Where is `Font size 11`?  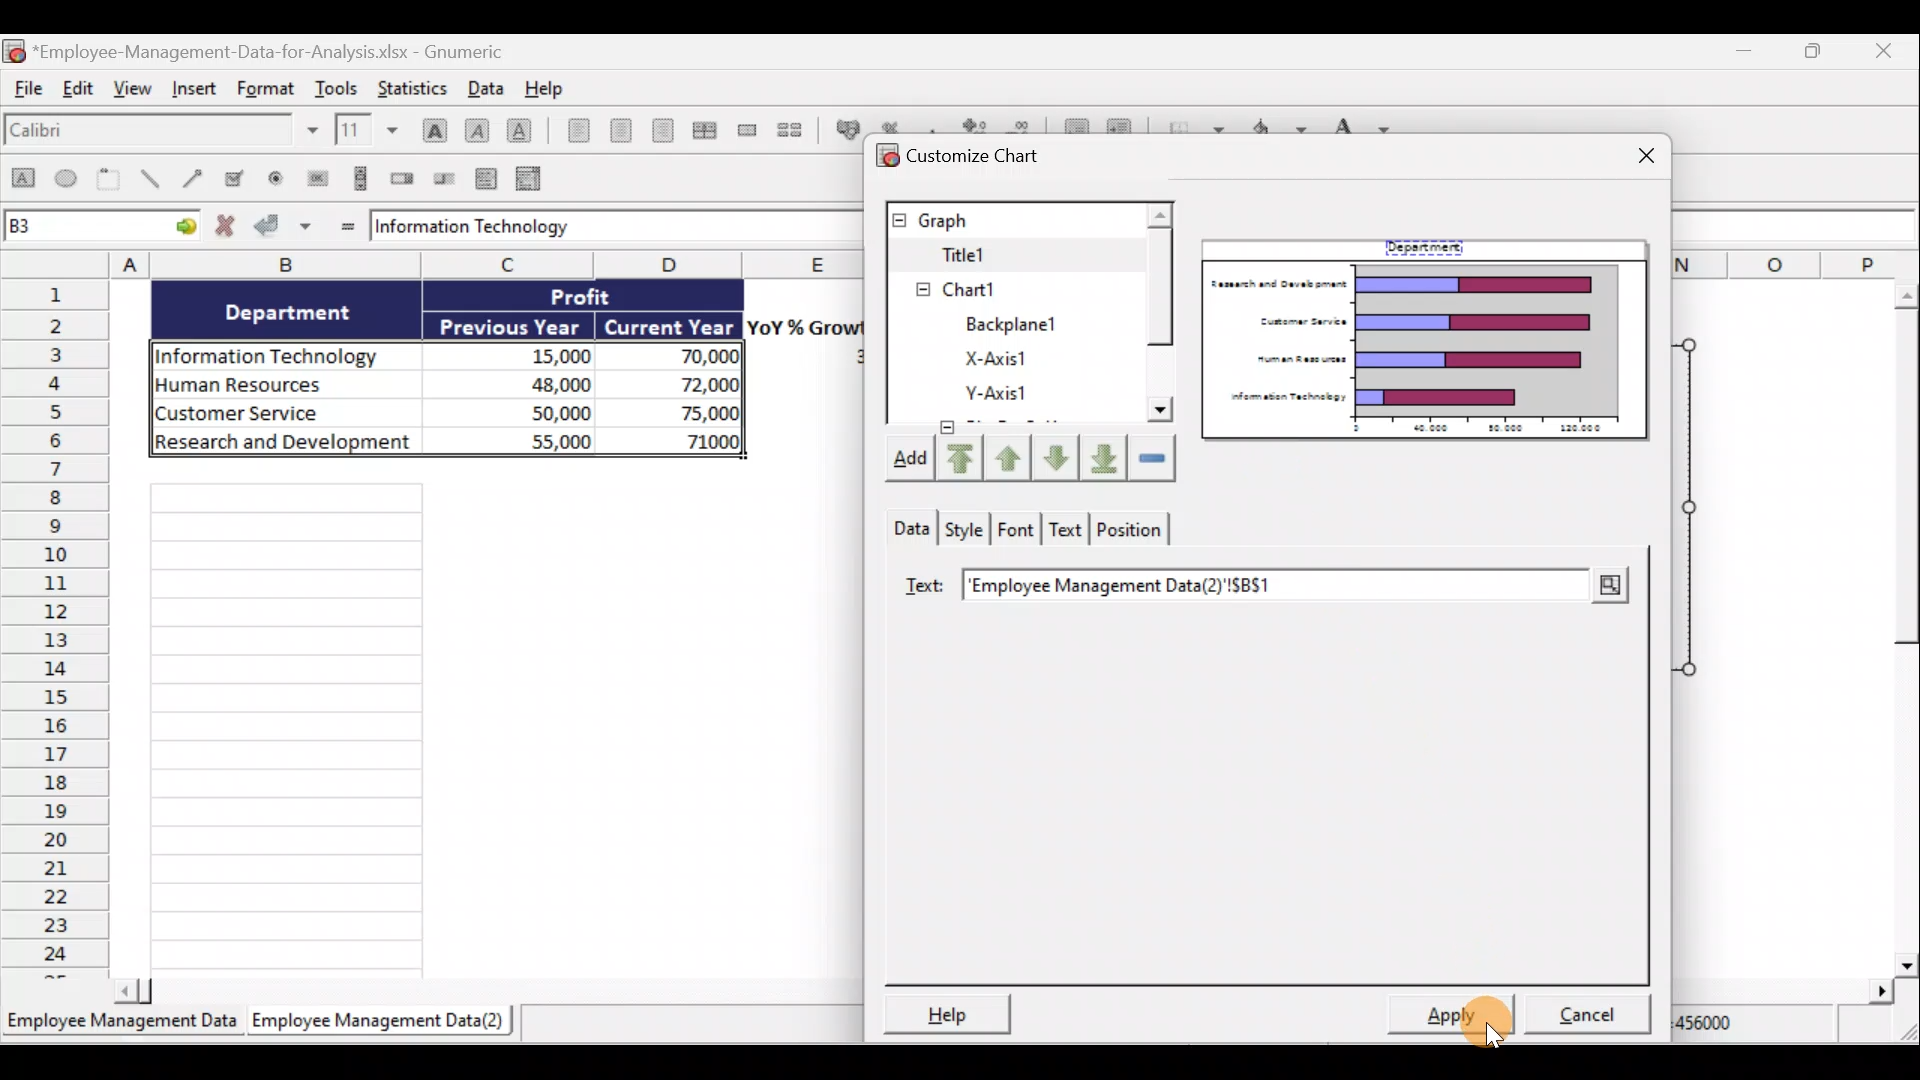
Font size 11 is located at coordinates (364, 129).